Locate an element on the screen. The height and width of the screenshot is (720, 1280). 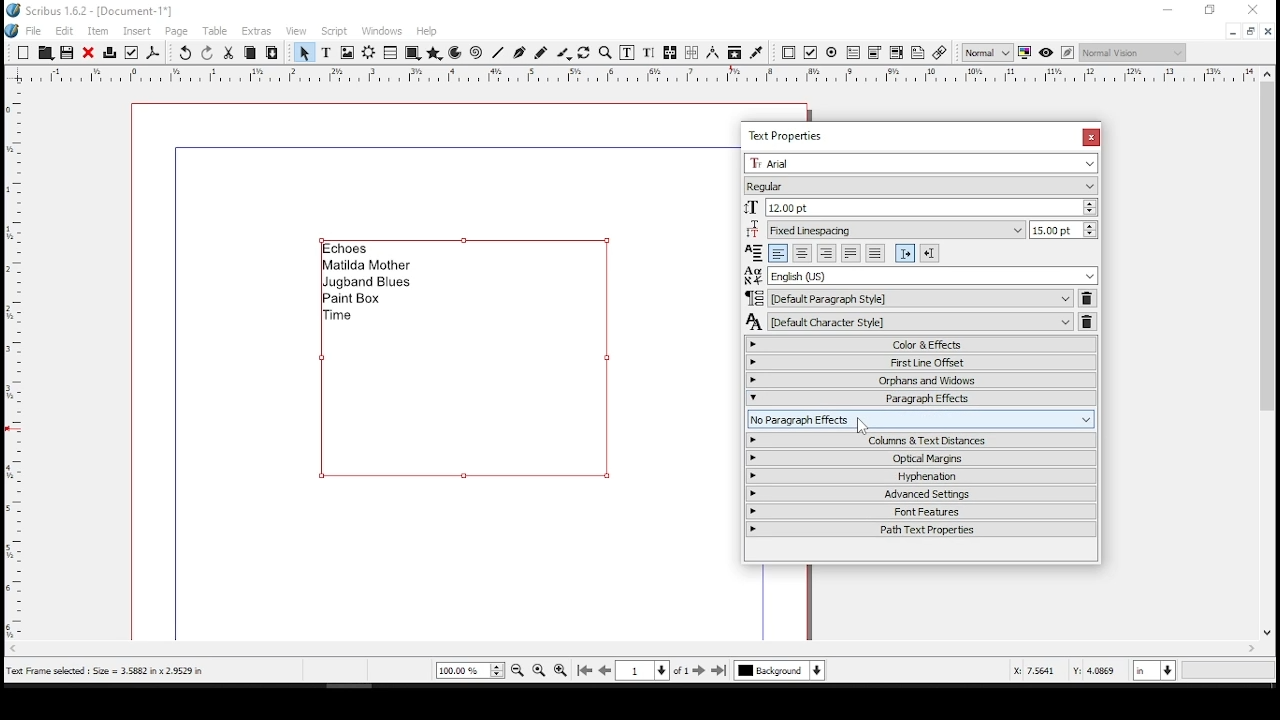
file is located at coordinates (36, 30).